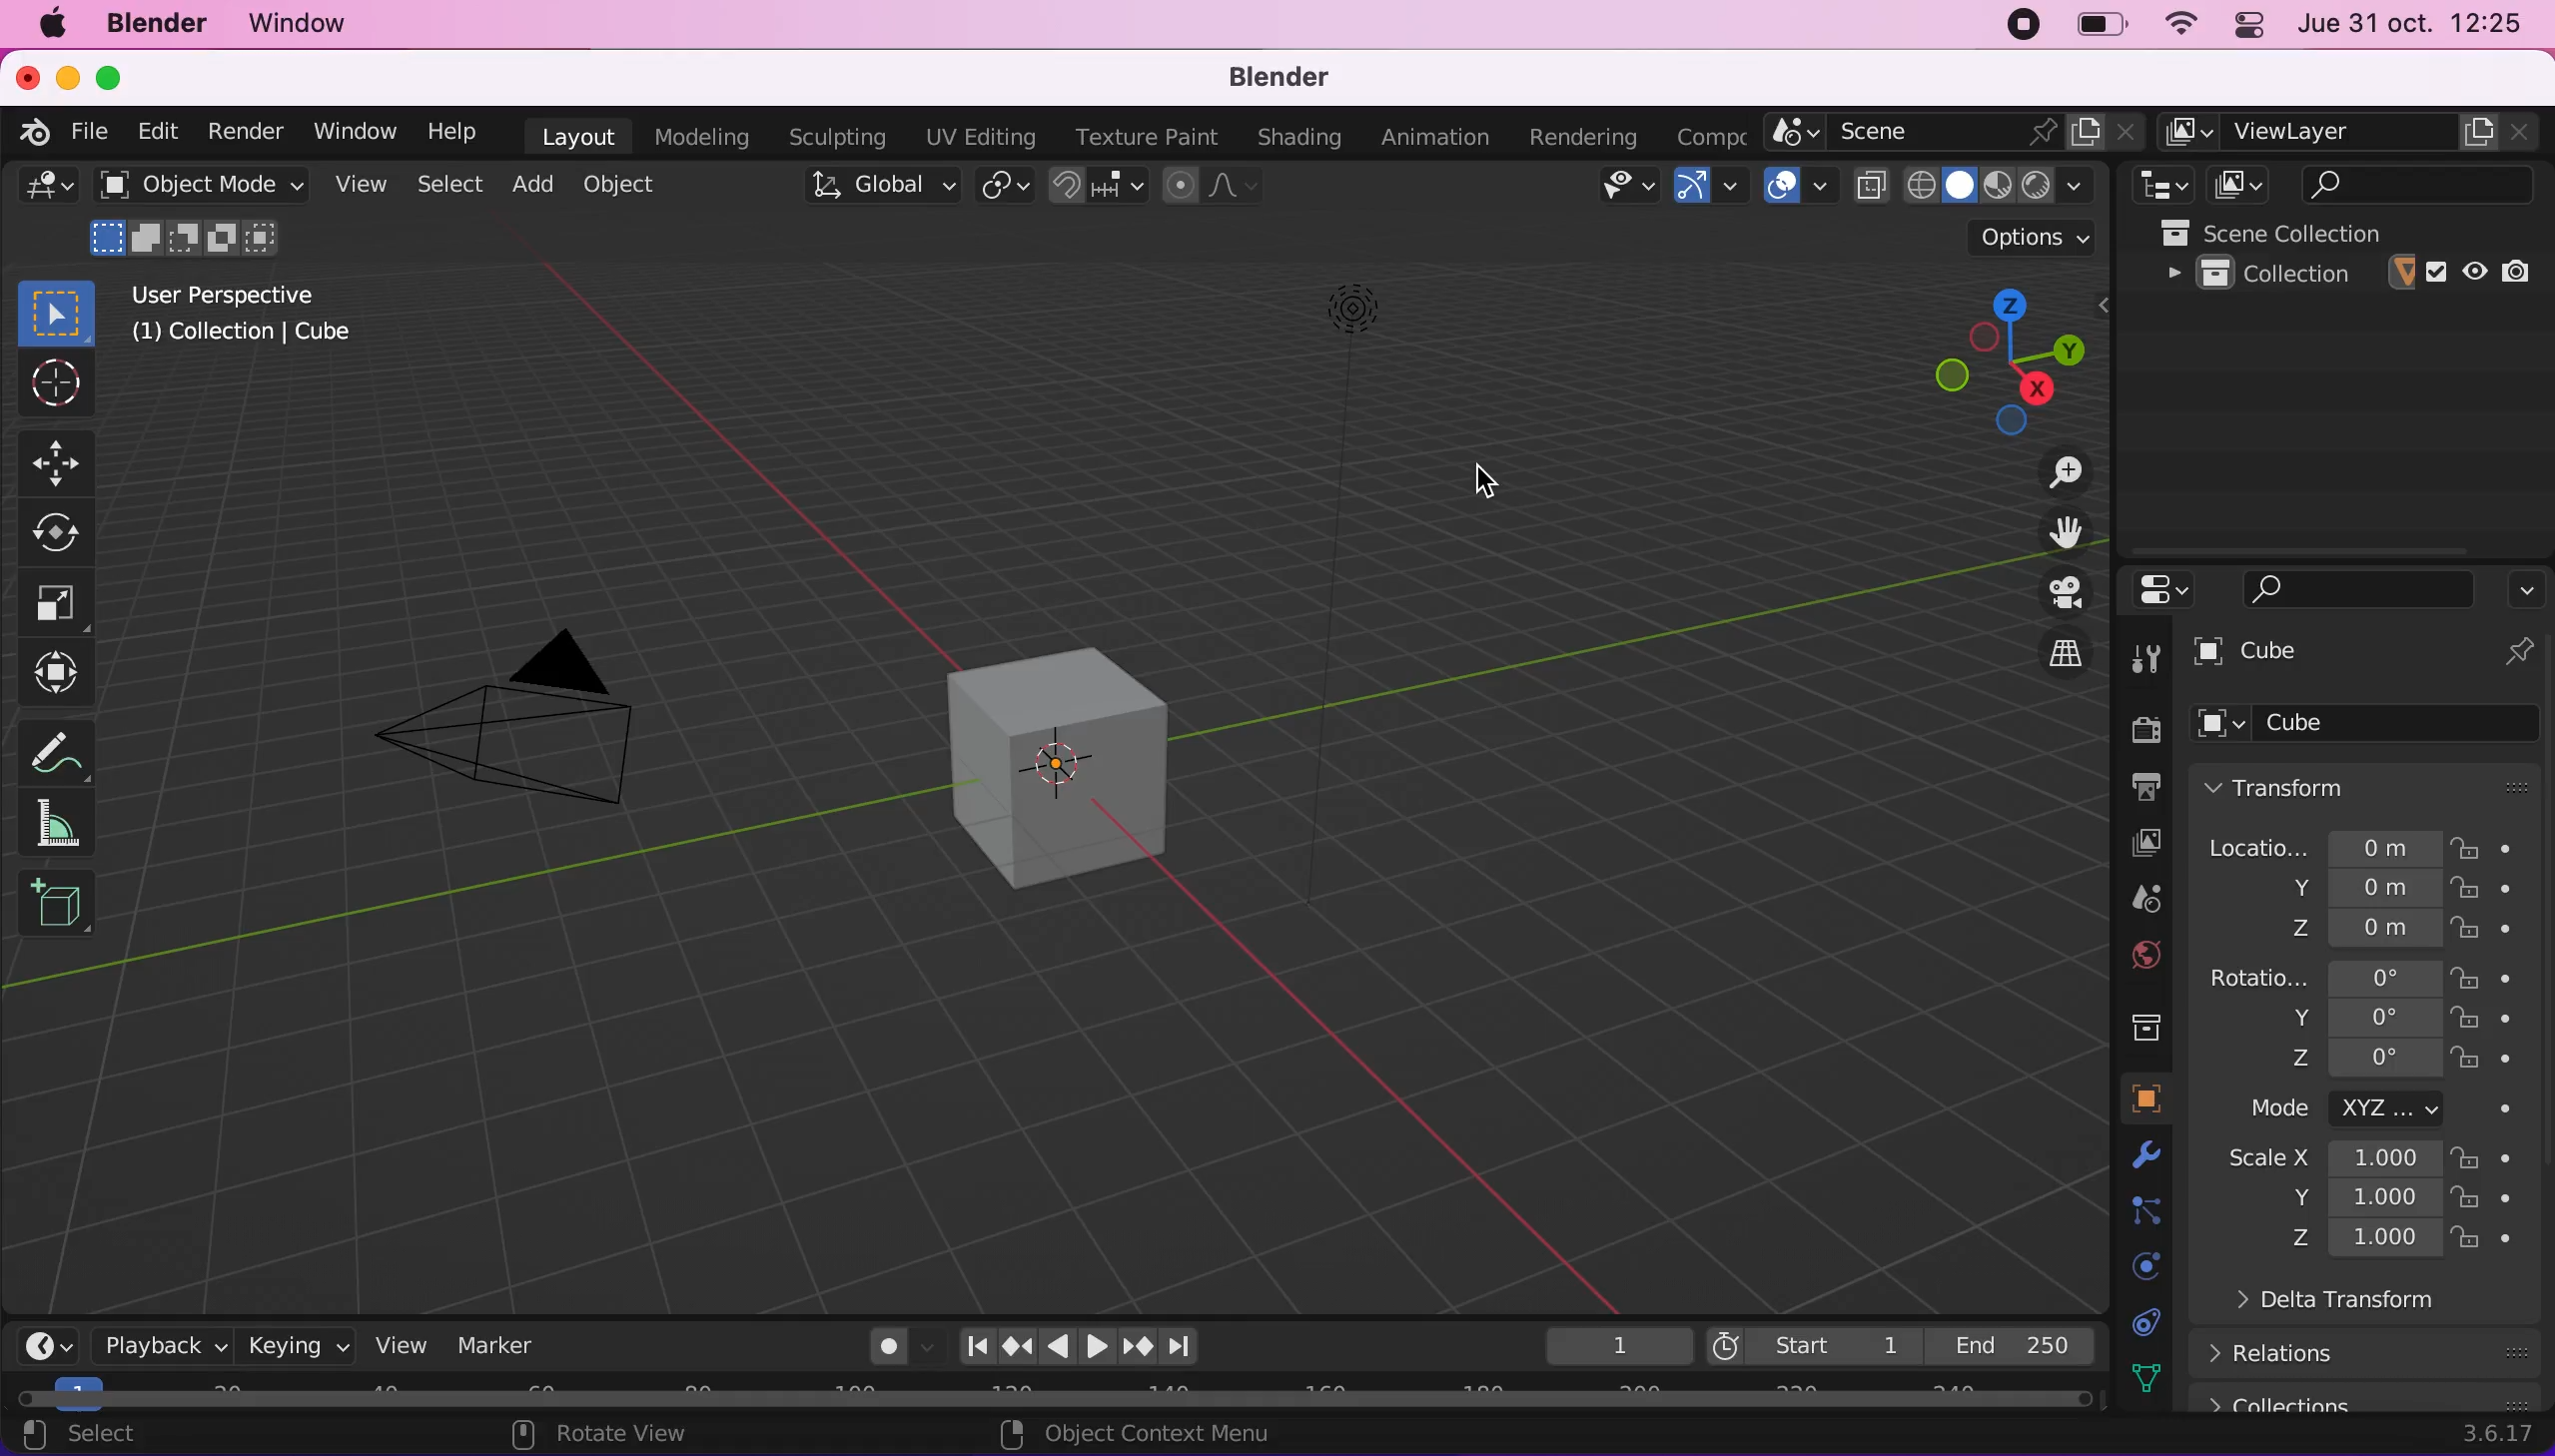 The image size is (2555, 1456). I want to click on jue 31 oct 12:25, so click(2414, 25).